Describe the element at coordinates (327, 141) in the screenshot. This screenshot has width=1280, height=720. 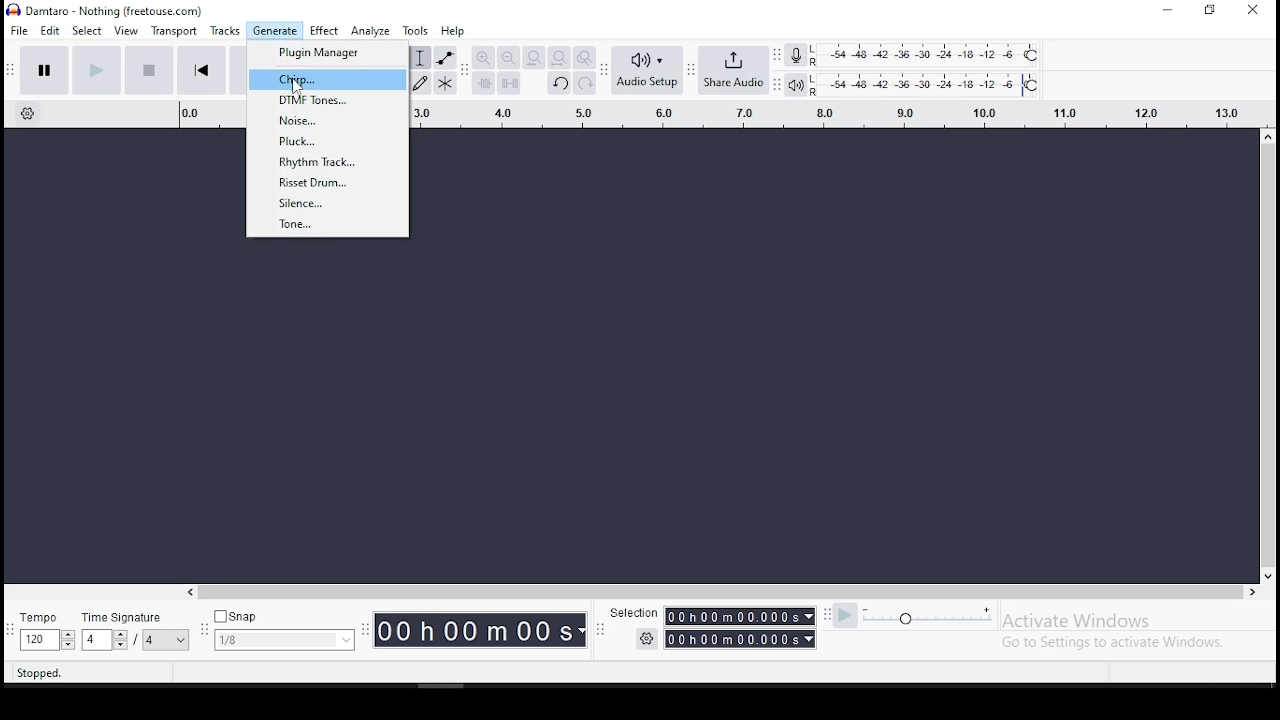
I see `pluck` at that location.